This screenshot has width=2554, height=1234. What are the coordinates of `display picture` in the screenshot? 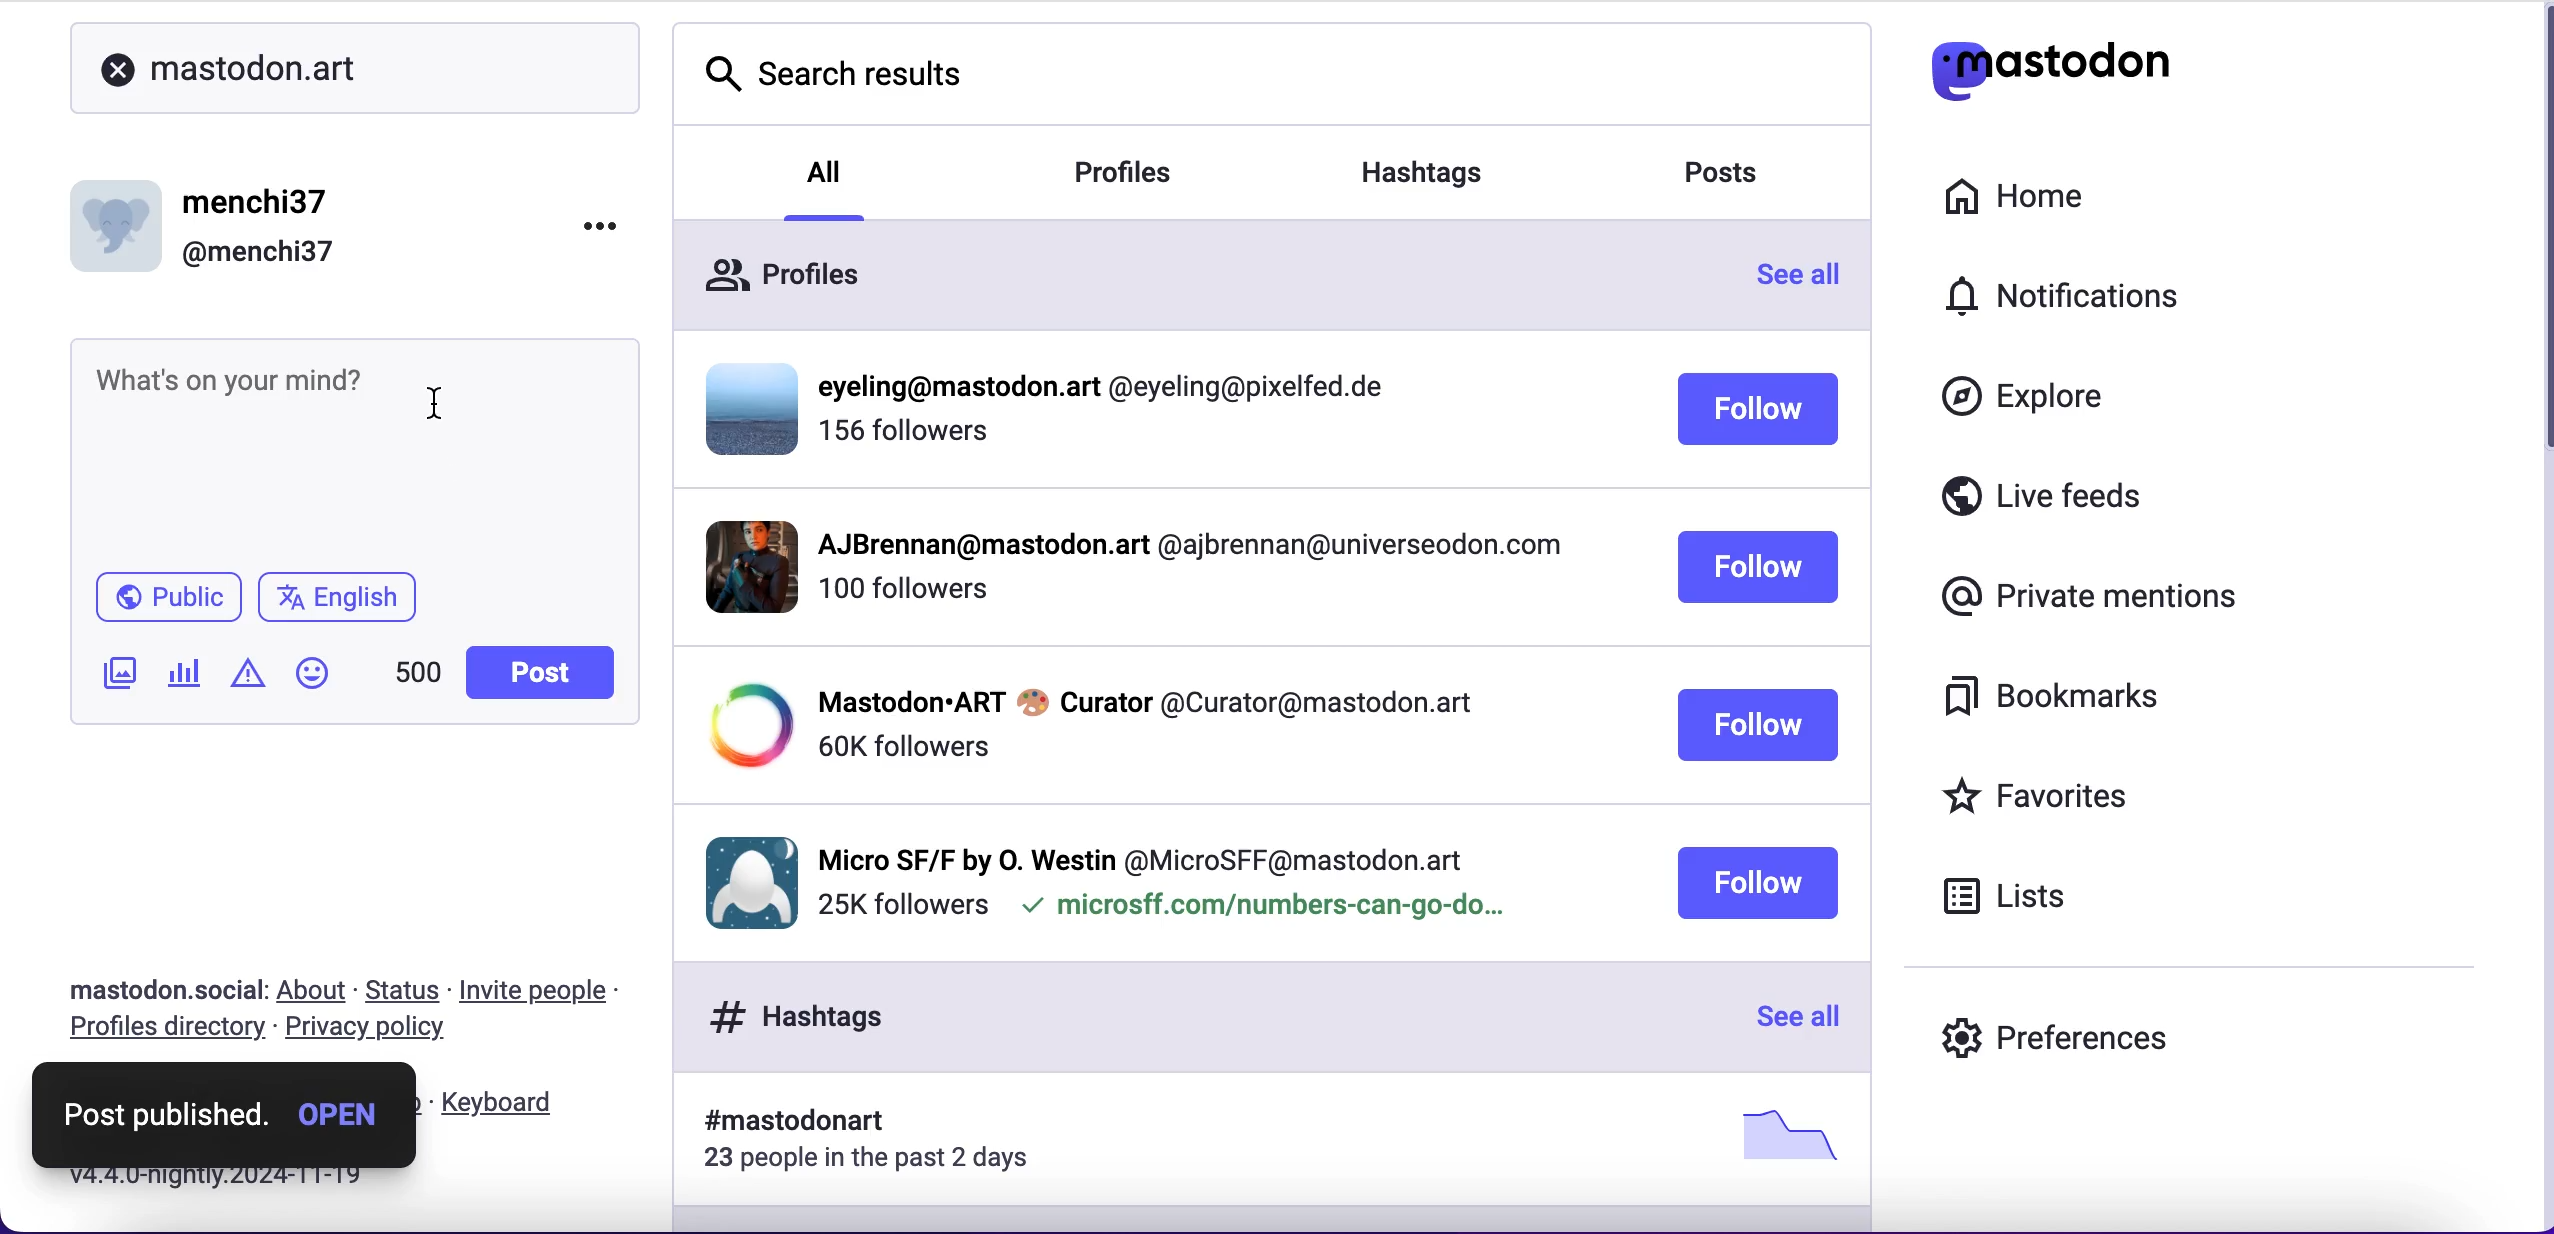 It's located at (120, 219).